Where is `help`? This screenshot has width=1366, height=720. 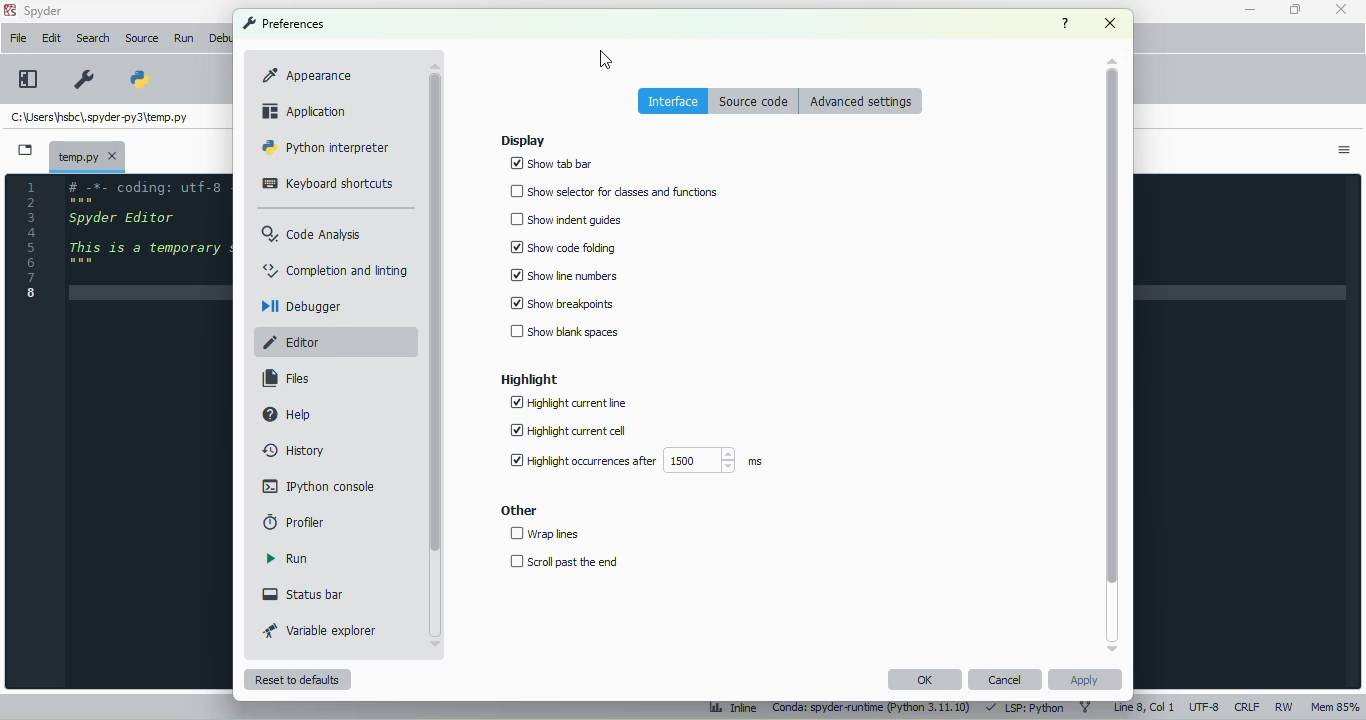 help is located at coordinates (1065, 24).